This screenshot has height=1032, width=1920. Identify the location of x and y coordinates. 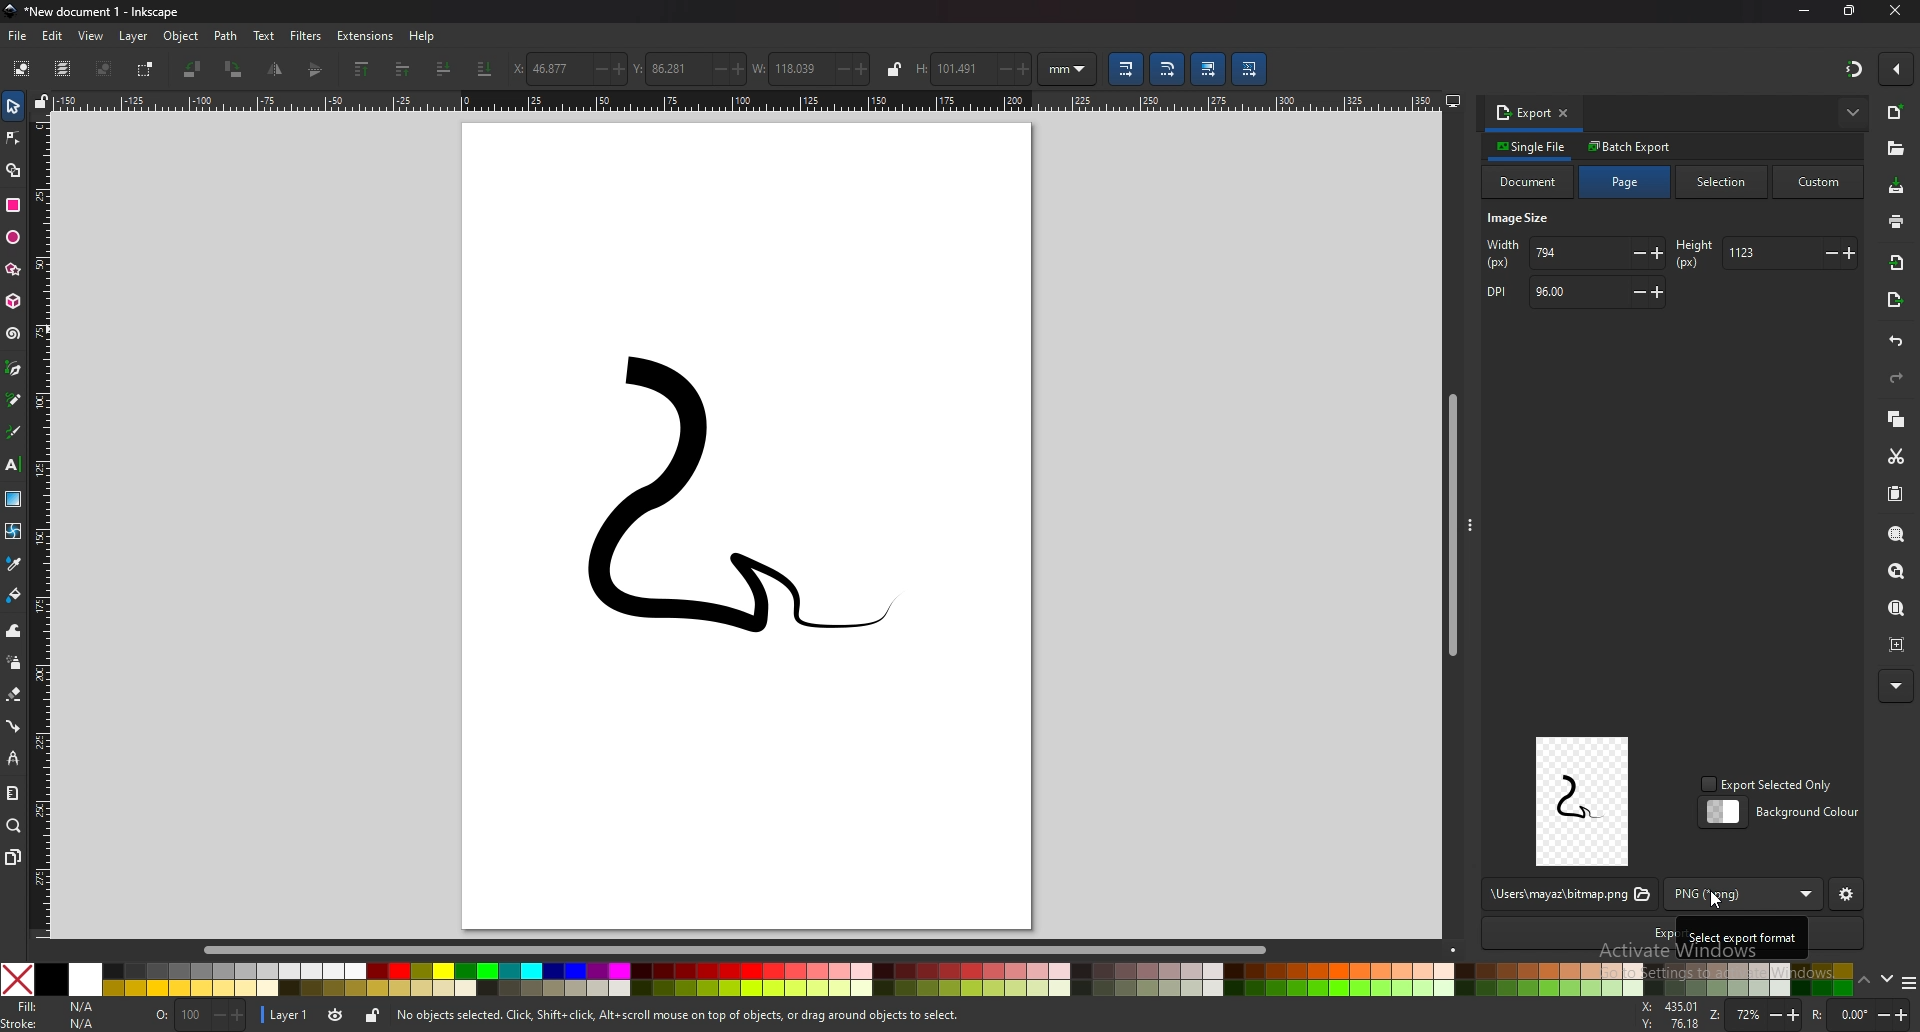
(1671, 1015).